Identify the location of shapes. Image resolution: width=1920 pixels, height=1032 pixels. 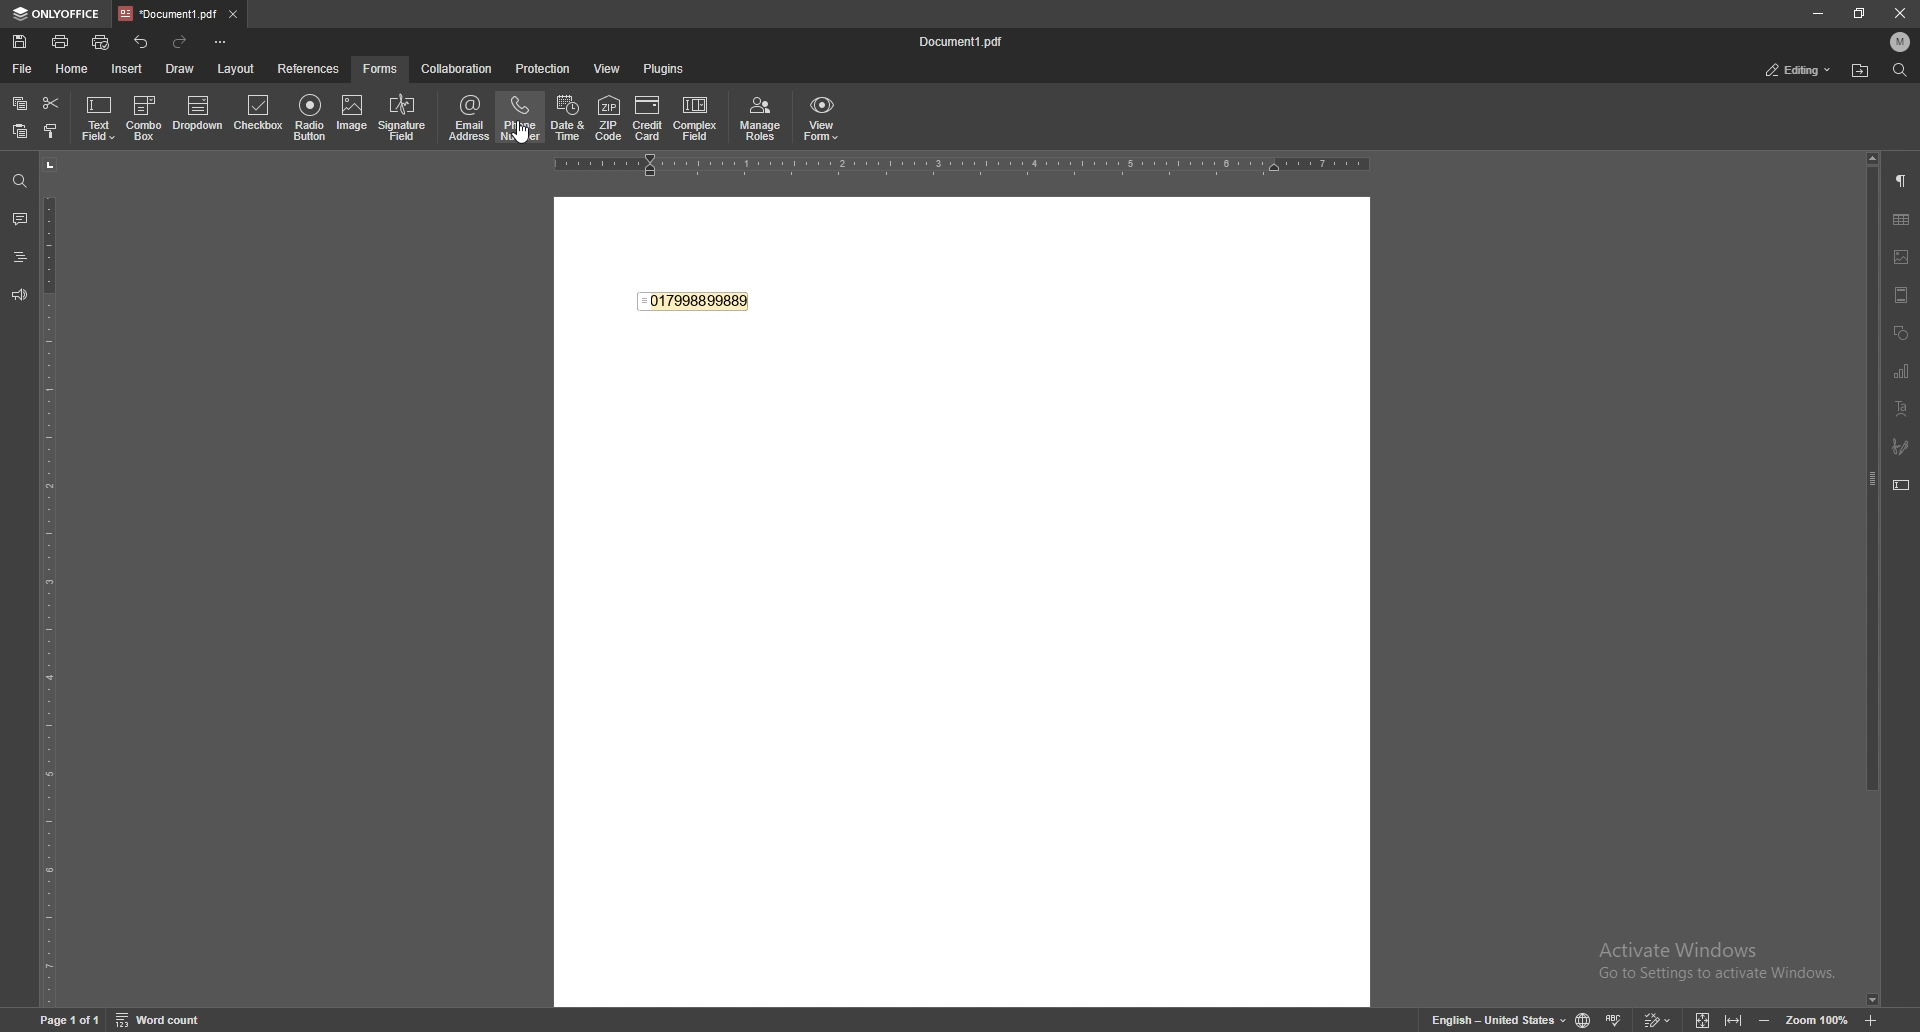
(1903, 330).